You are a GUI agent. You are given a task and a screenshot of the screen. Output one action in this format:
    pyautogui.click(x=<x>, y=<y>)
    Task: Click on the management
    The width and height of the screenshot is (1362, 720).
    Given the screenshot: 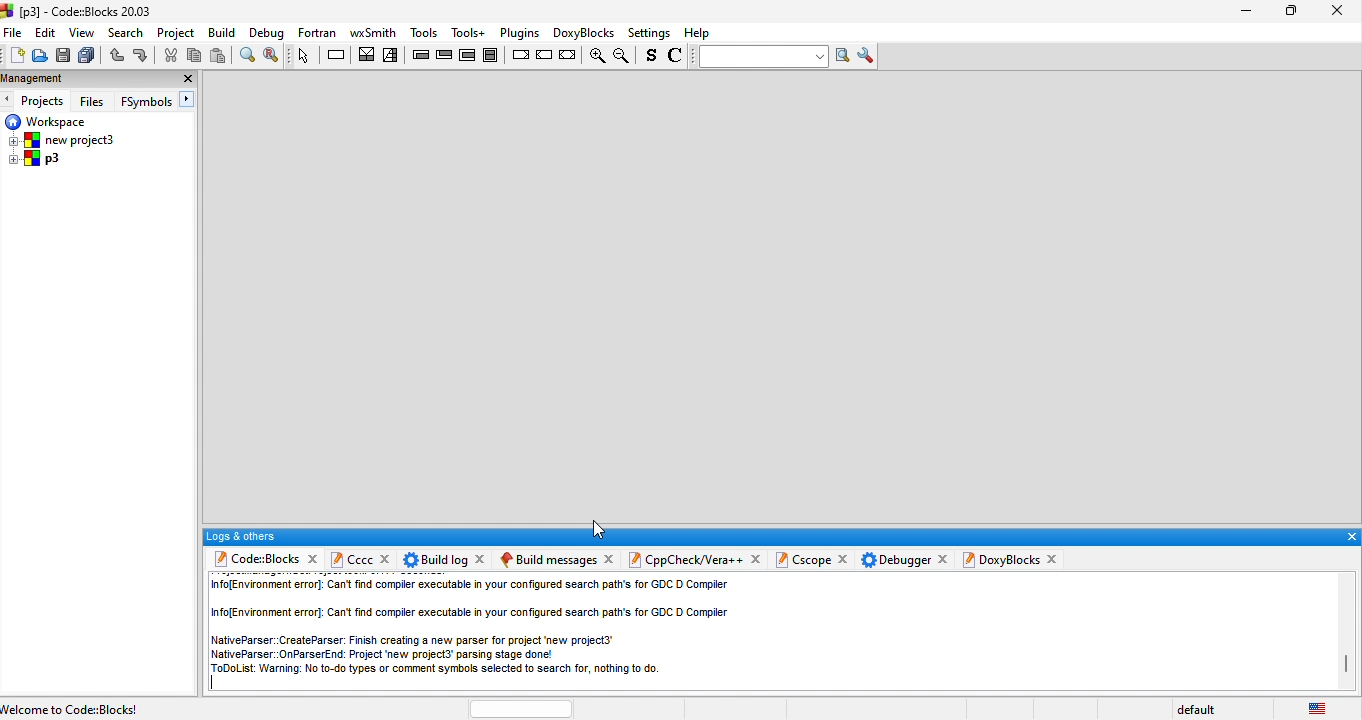 What is the action you would take?
    pyautogui.click(x=70, y=80)
    